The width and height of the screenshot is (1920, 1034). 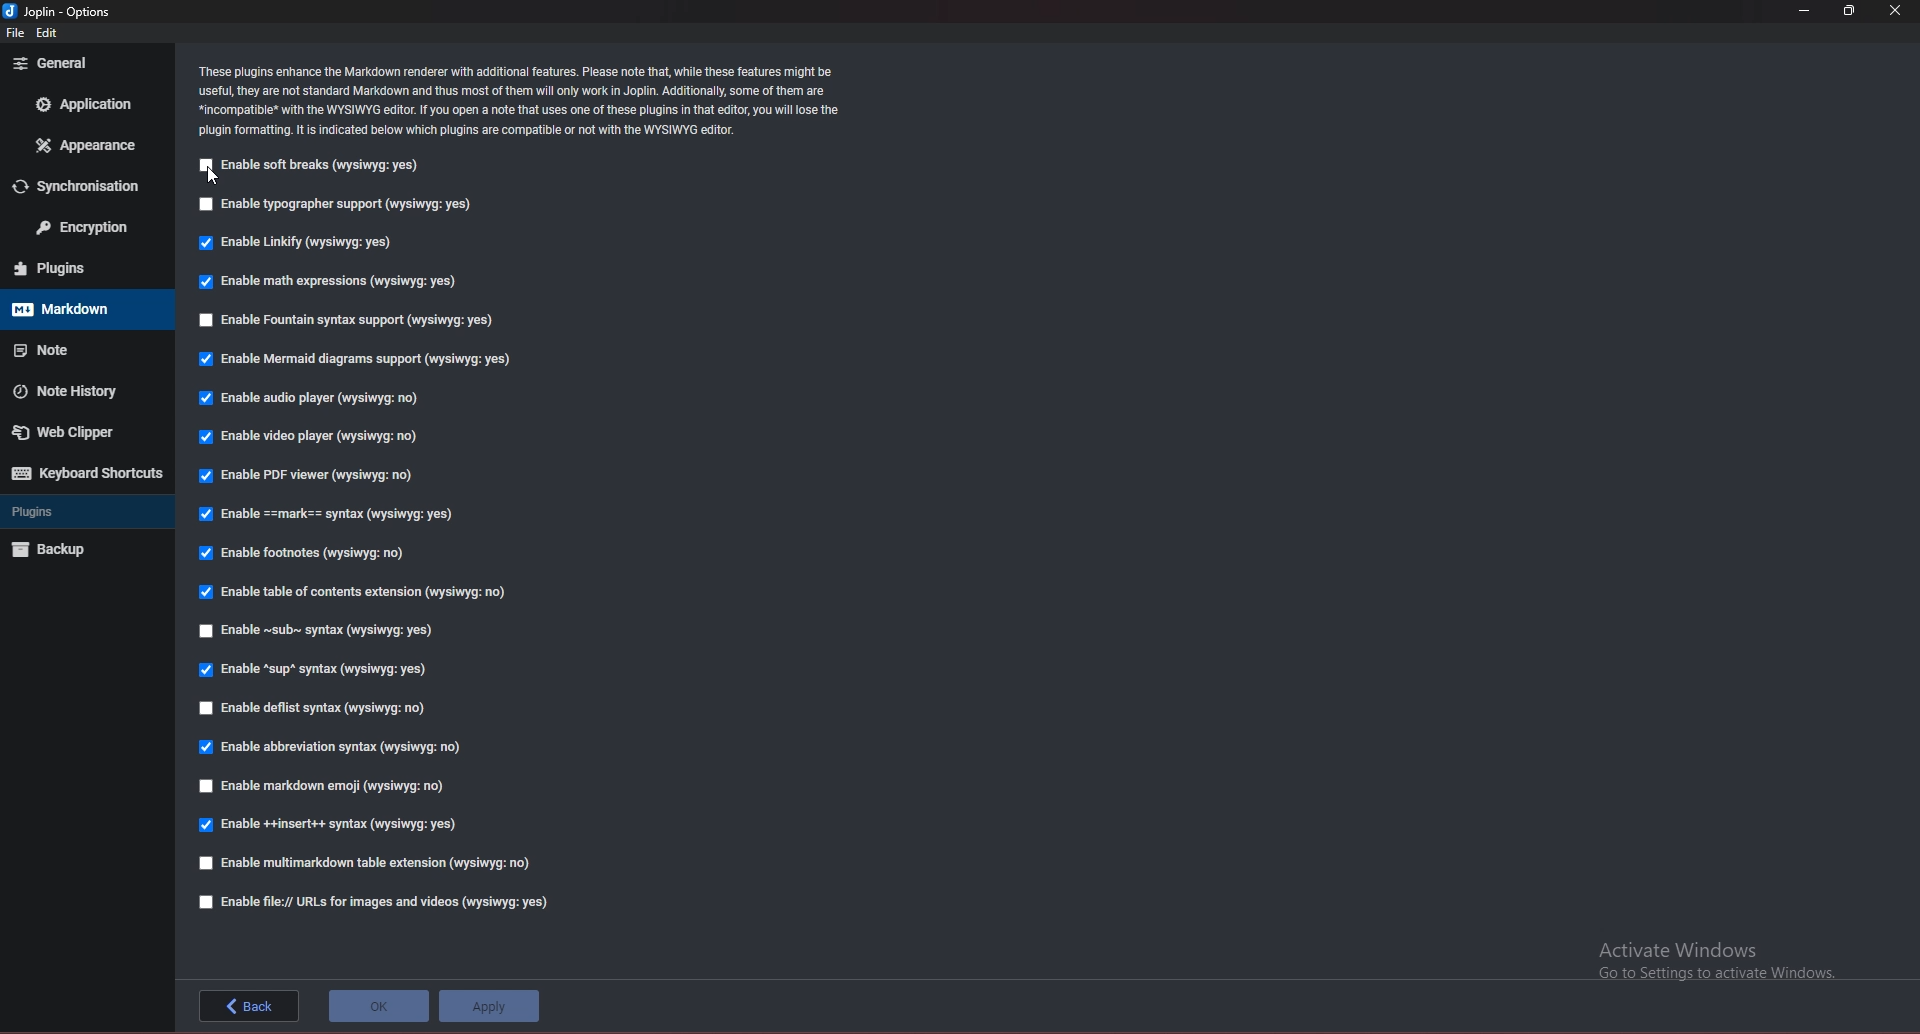 I want to click on cursor, so click(x=214, y=176).